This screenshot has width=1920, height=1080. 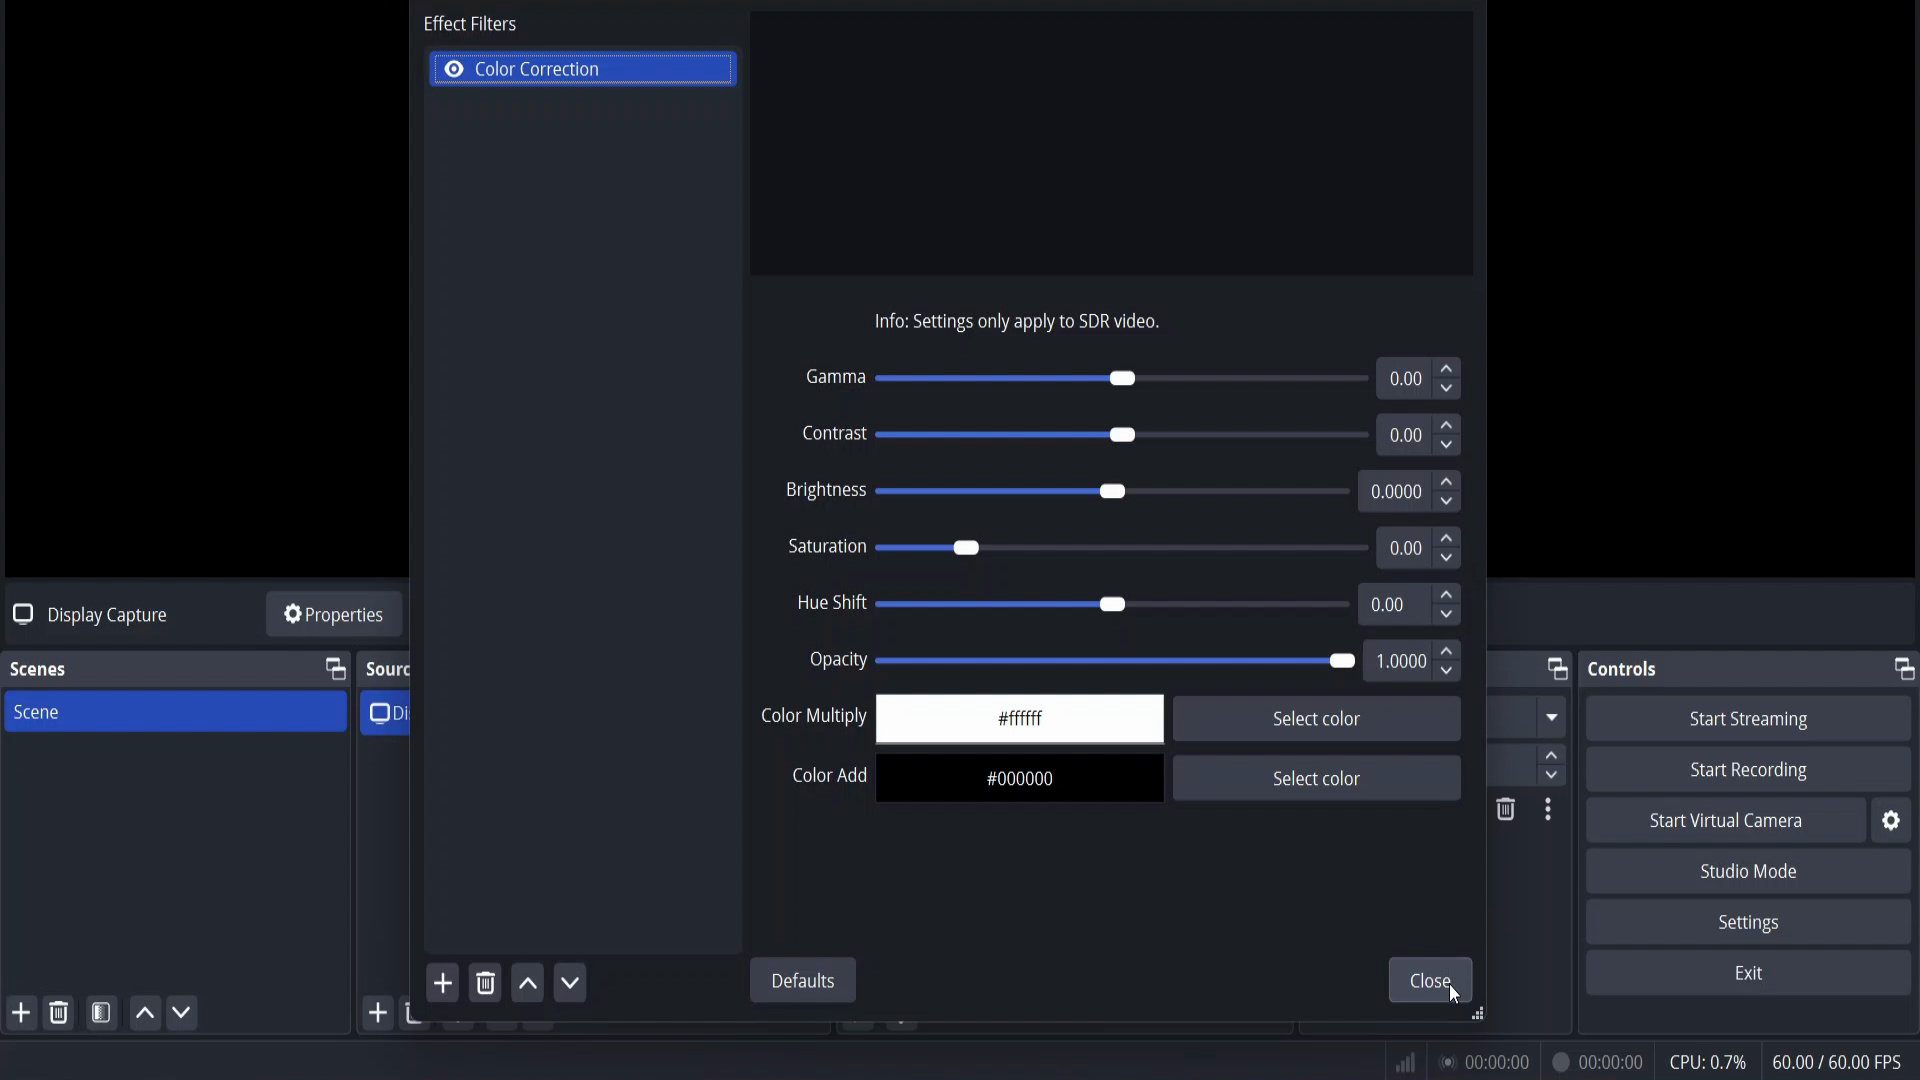 I want to click on open scene filter, so click(x=103, y=1016).